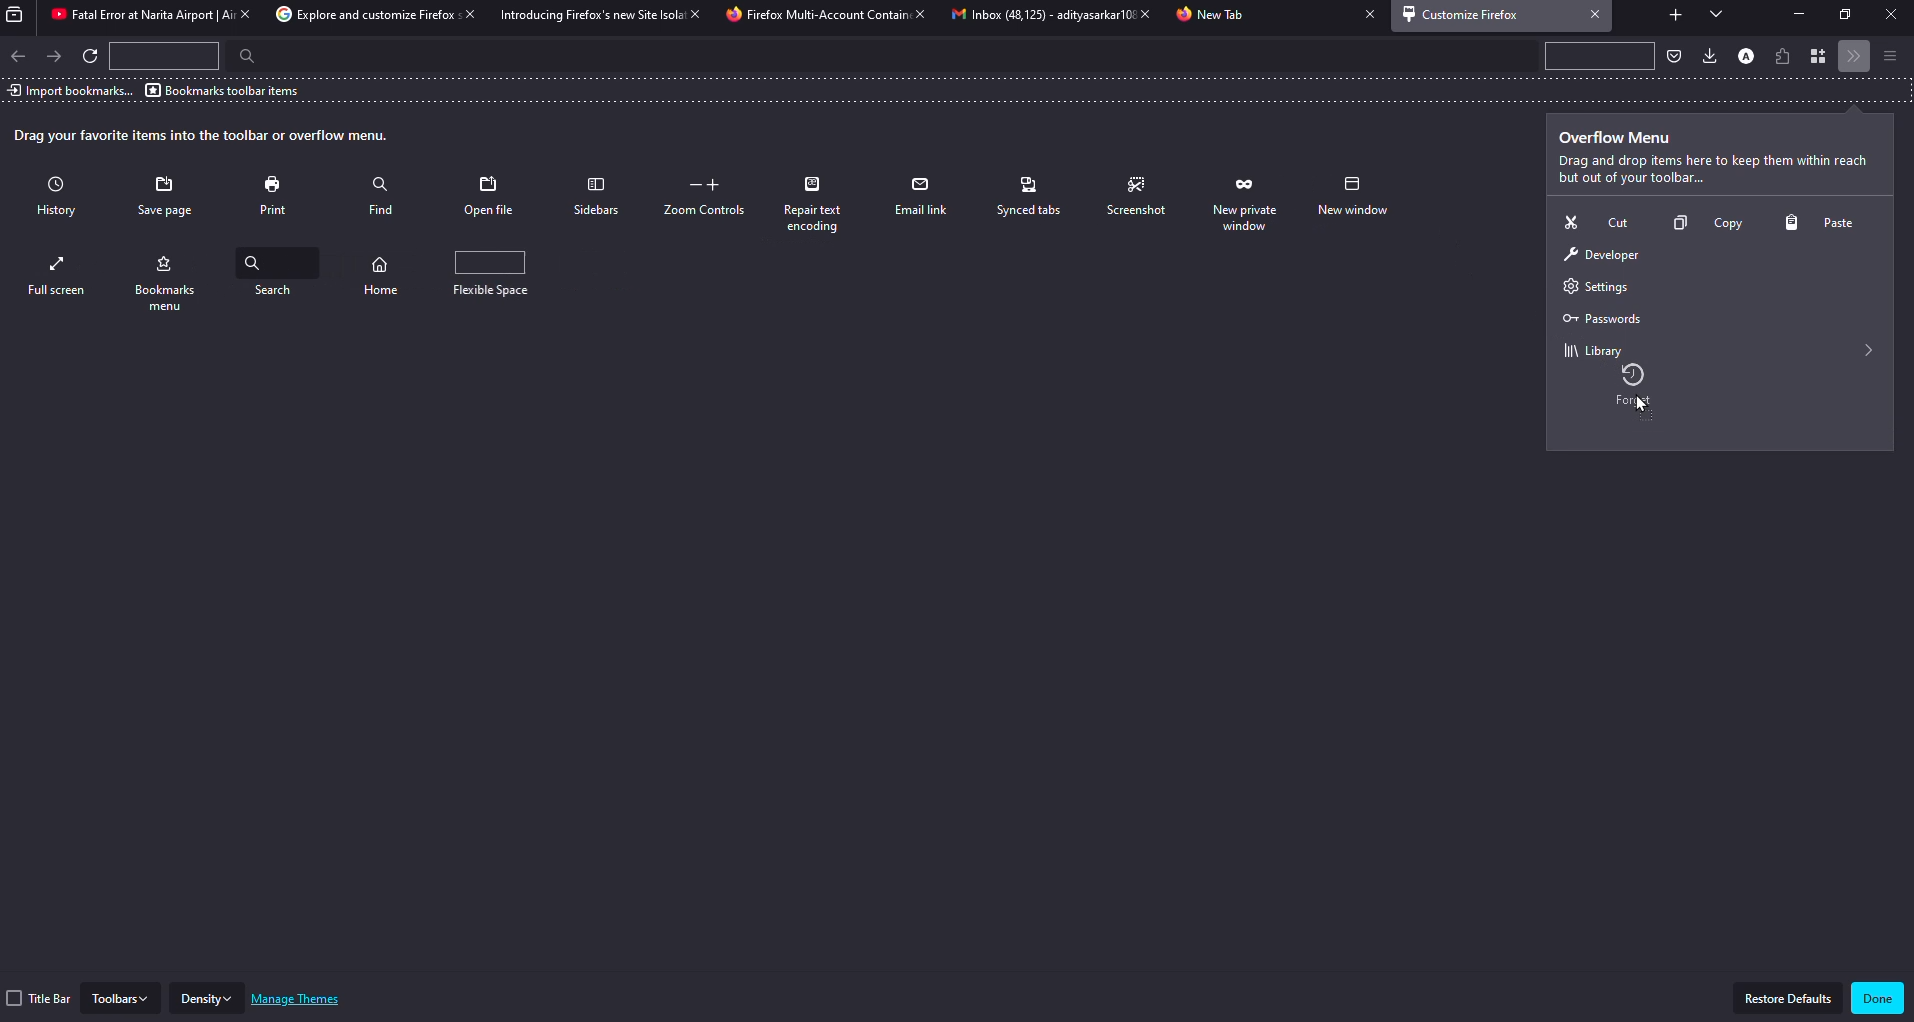 Image resolution: width=1914 pixels, height=1022 pixels. What do you see at coordinates (1707, 55) in the screenshot?
I see `downloads` at bounding box center [1707, 55].